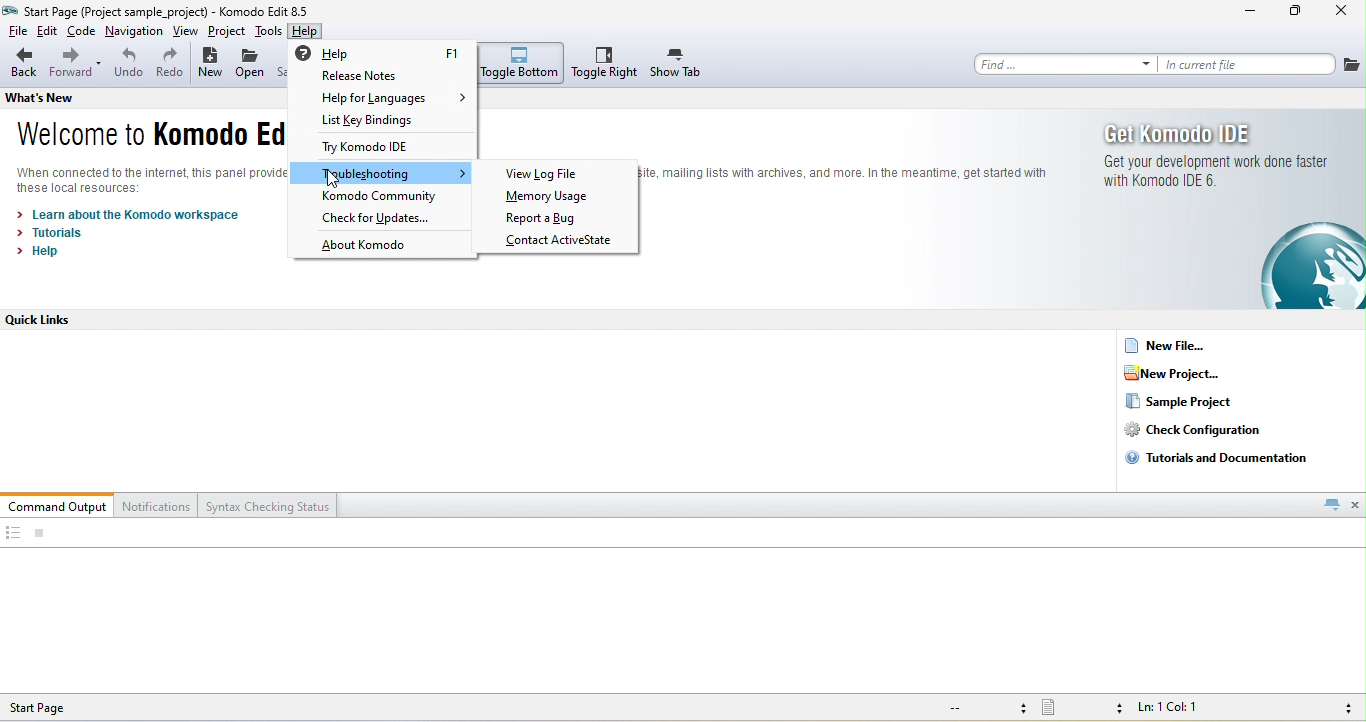 This screenshot has width=1366, height=722. I want to click on welcome to komodo edit, so click(142, 137).